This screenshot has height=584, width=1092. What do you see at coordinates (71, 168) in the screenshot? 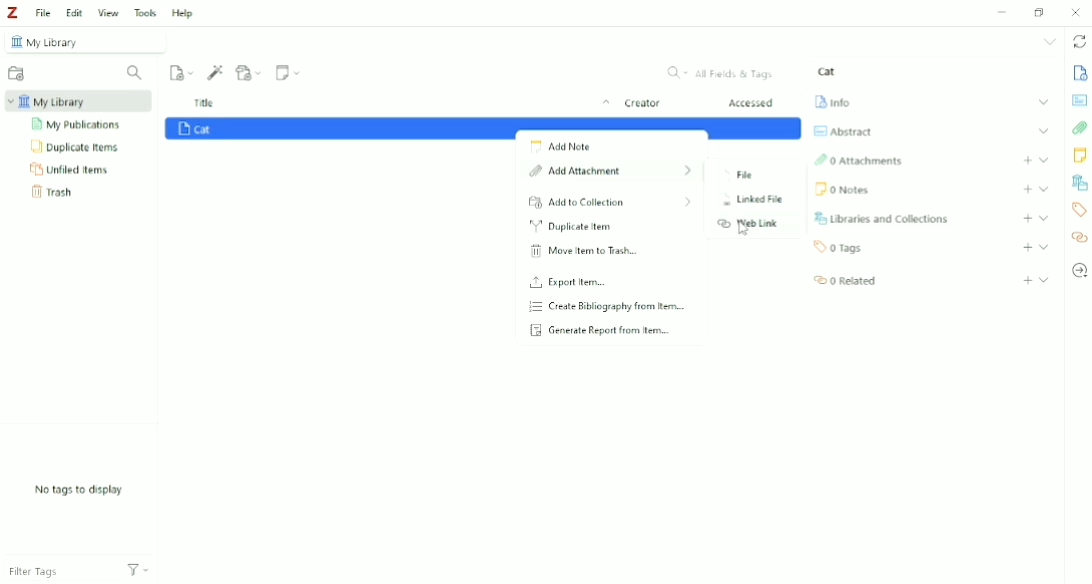
I see `Unfiled Items` at bounding box center [71, 168].